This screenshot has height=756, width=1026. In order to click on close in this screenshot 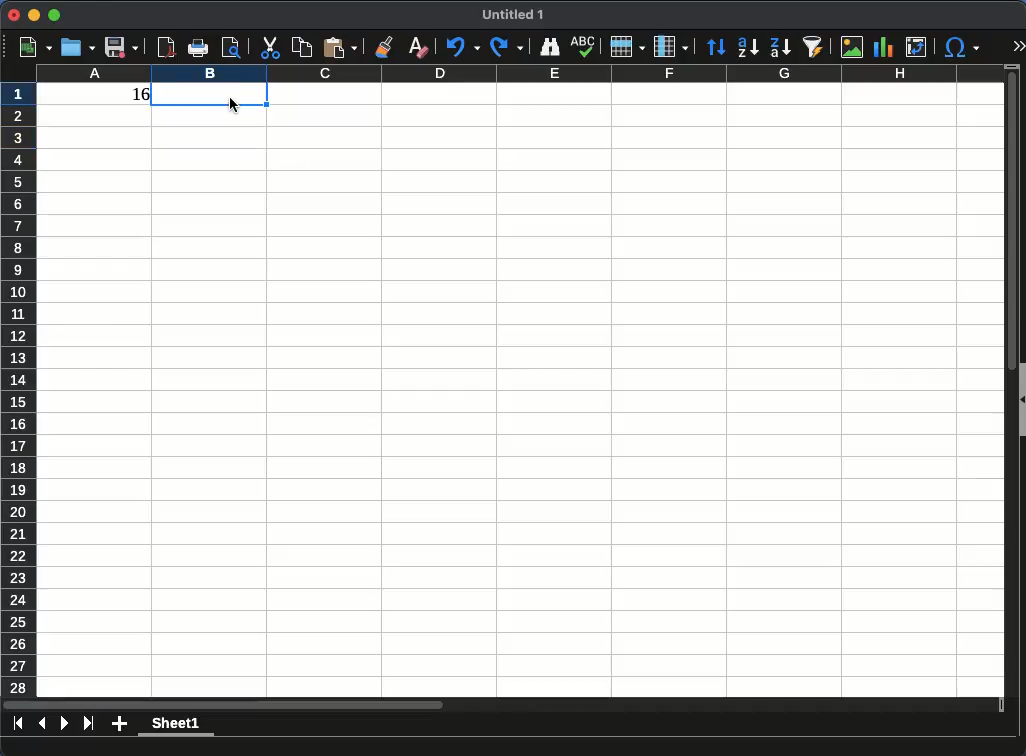, I will do `click(14, 15)`.